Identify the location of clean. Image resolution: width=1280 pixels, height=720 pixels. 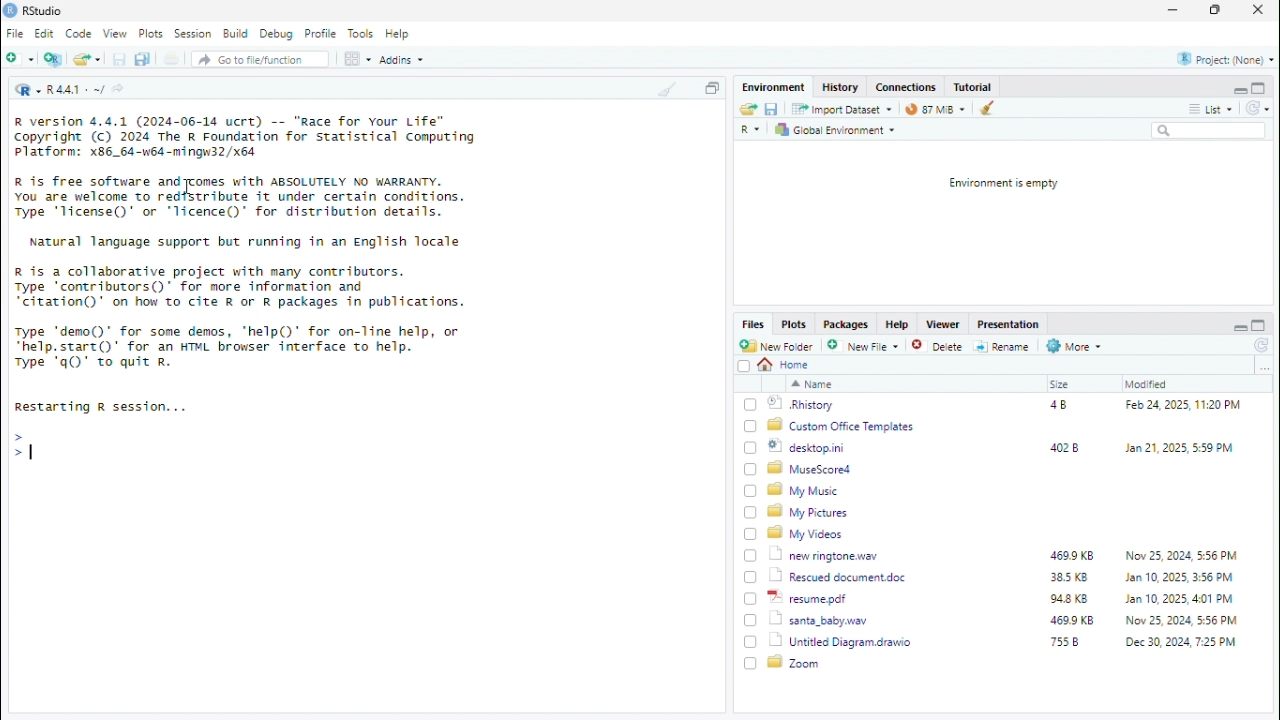
(669, 87).